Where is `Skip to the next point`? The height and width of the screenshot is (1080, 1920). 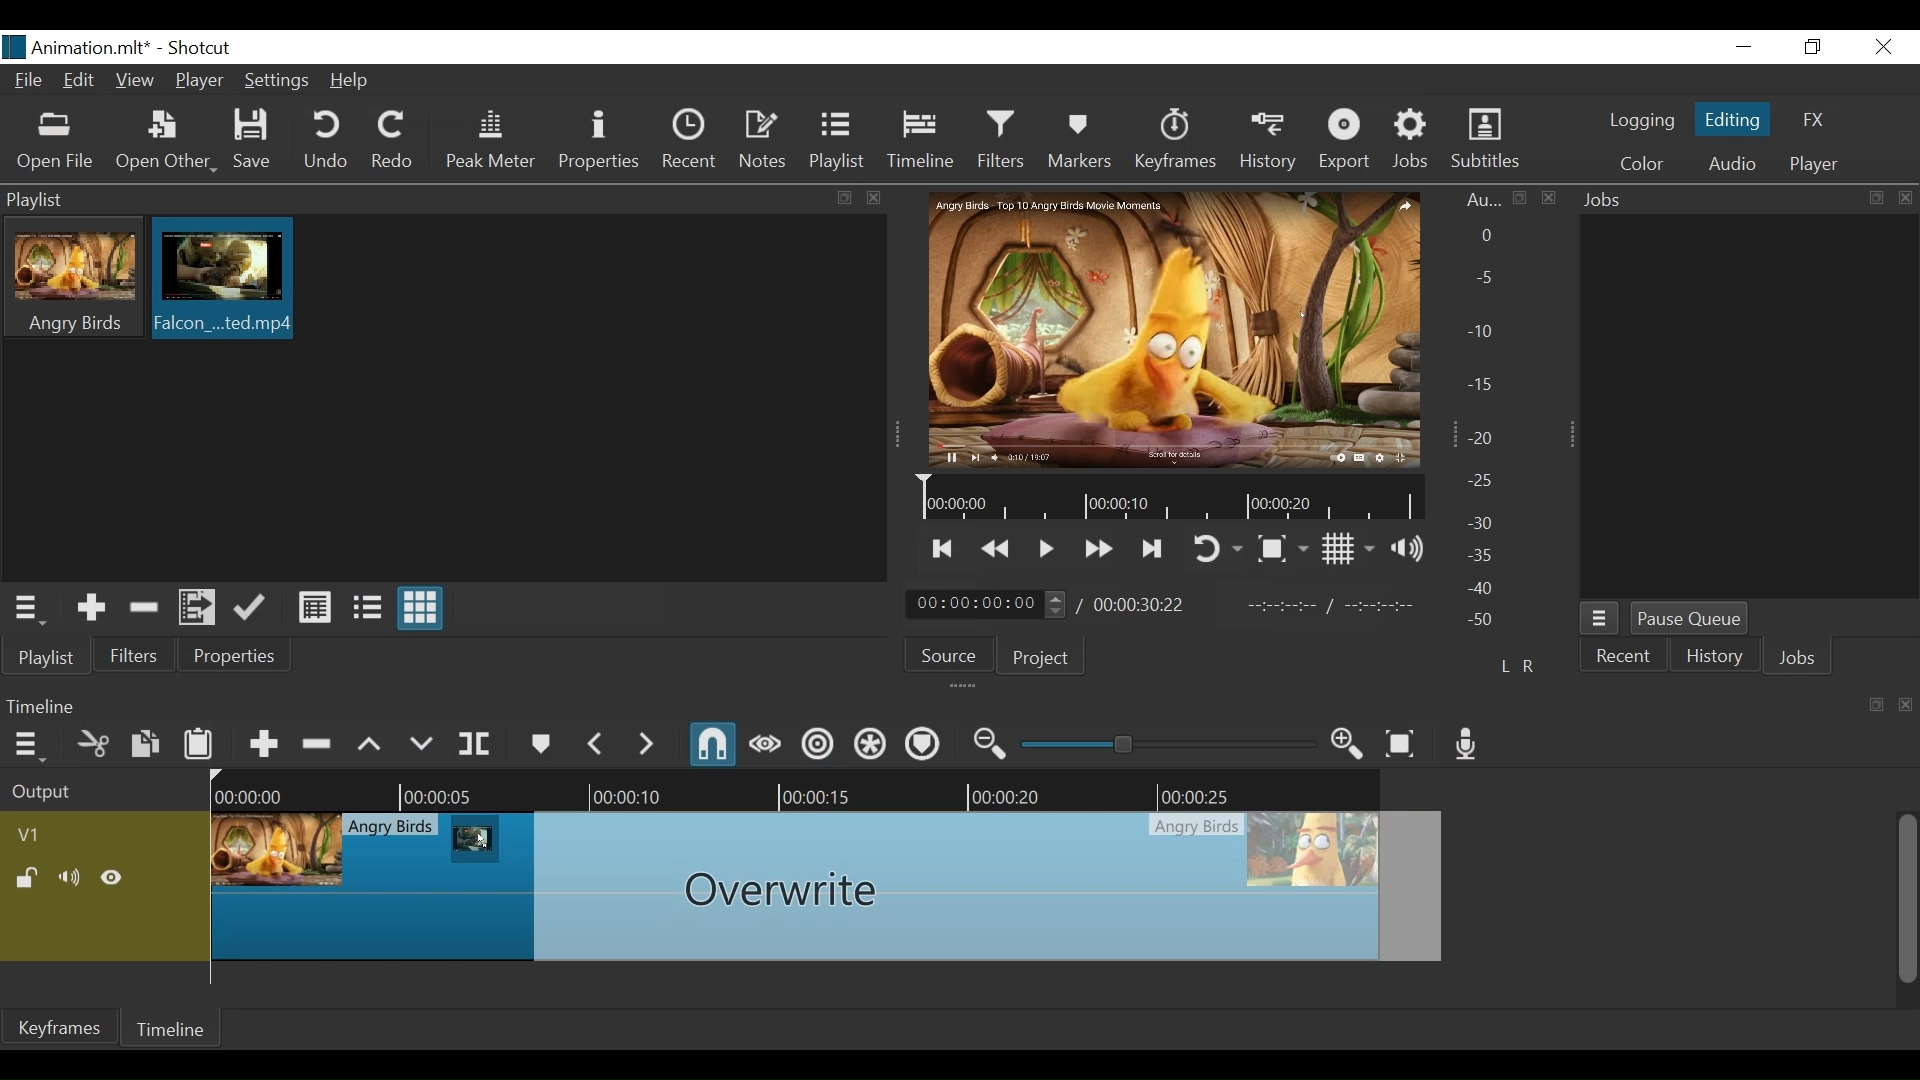 Skip to the next point is located at coordinates (1154, 551).